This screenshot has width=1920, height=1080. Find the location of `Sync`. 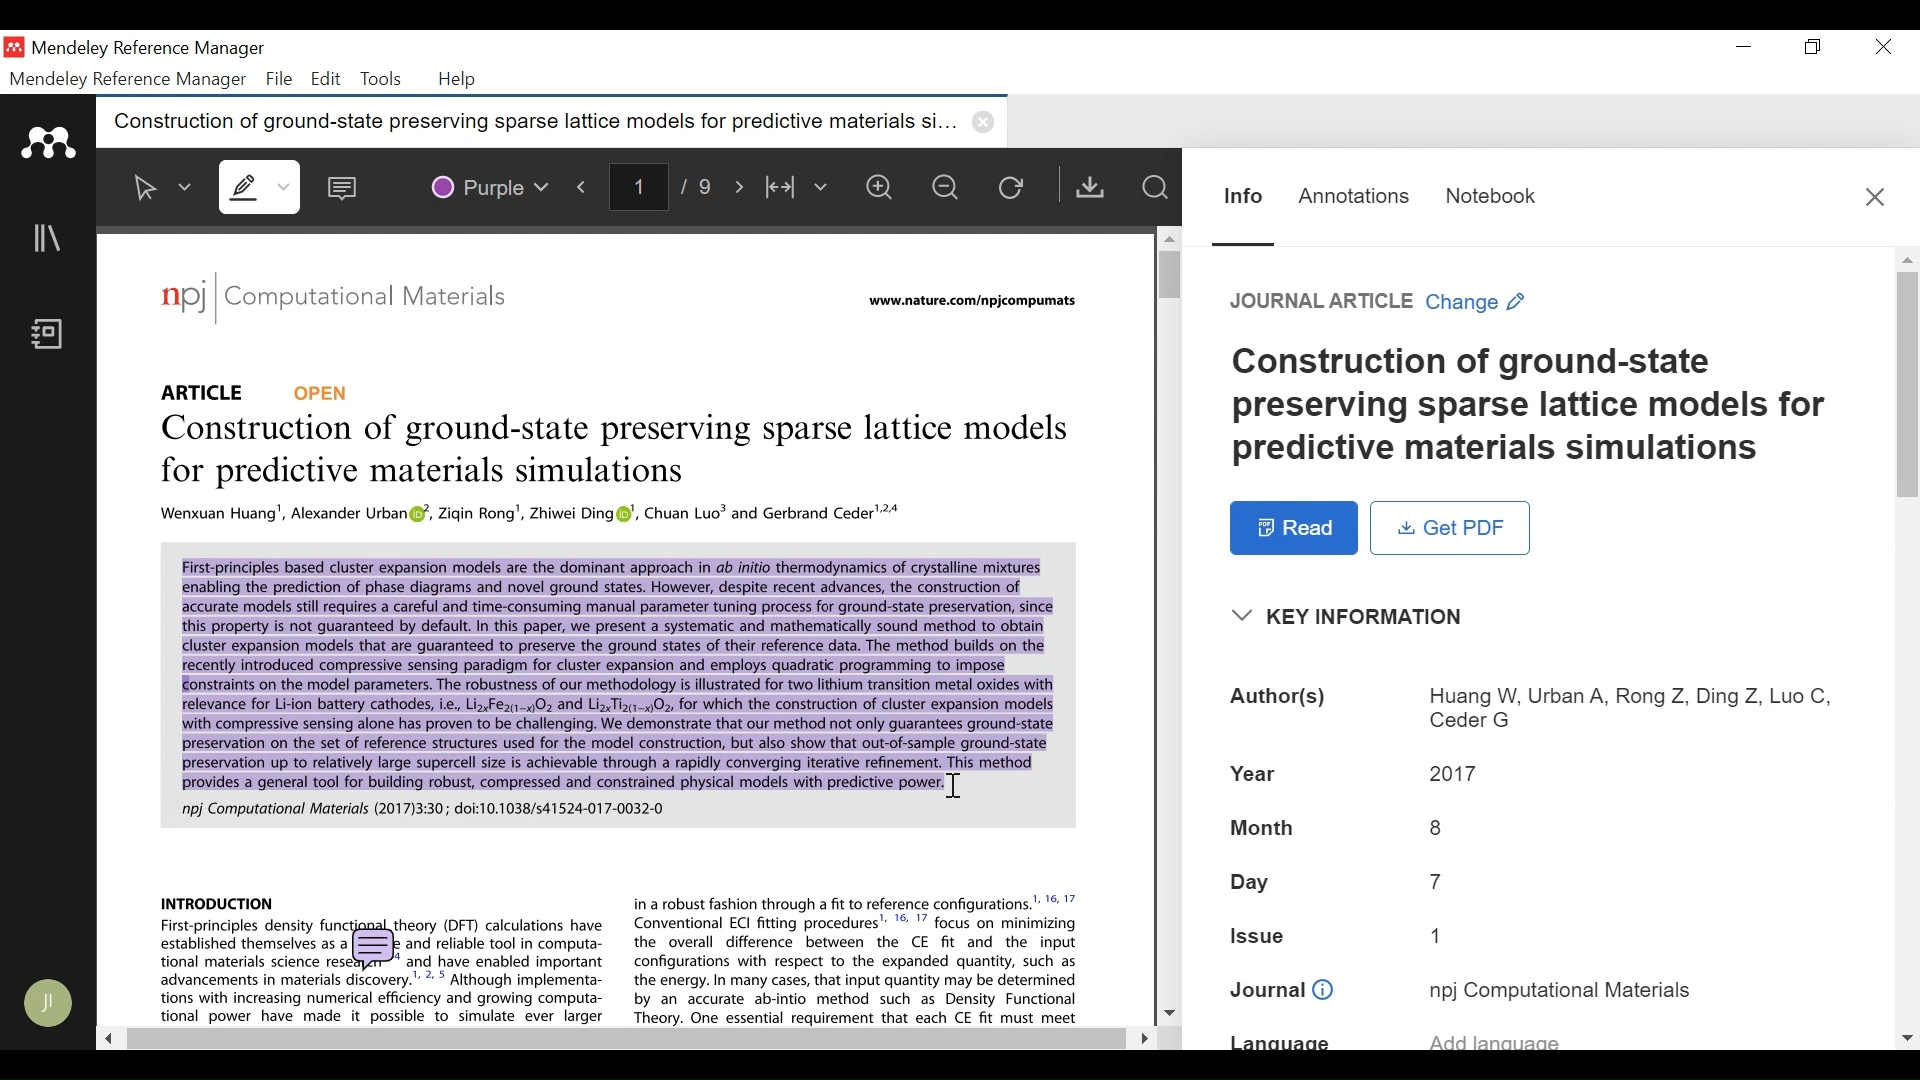

Sync is located at coordinates (50, 907).